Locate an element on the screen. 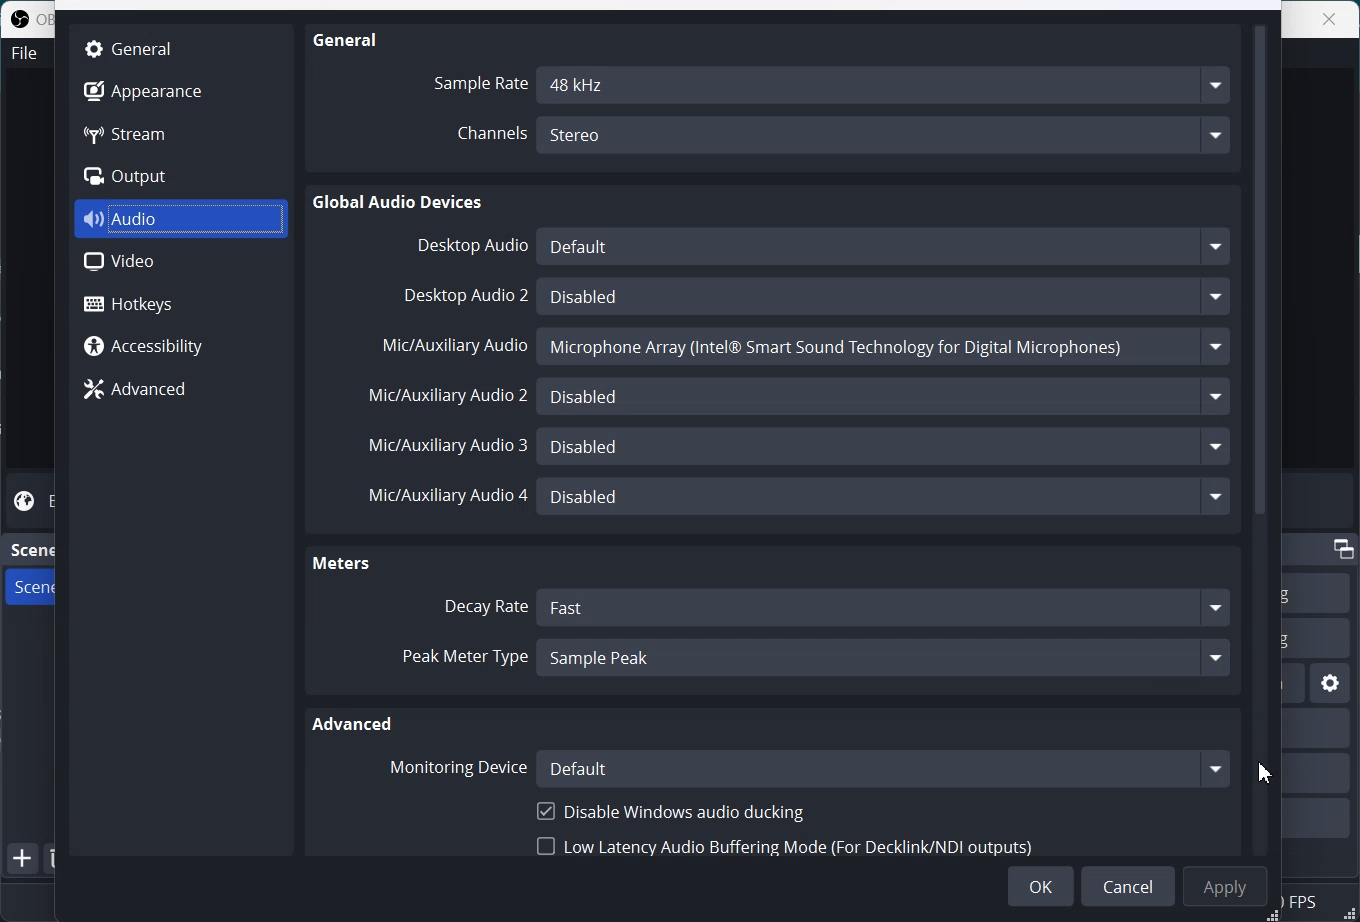 This screenshot has height=922, width=1360. General is located at coordinates (346, 39).